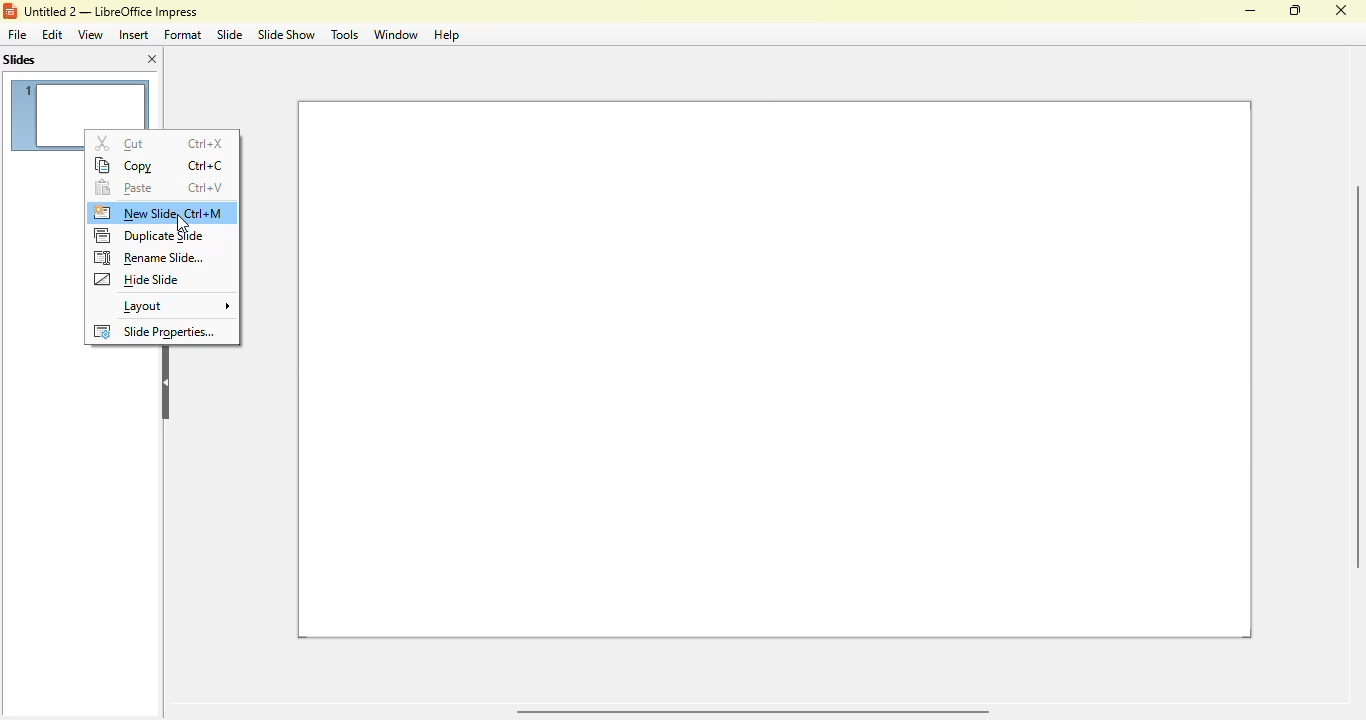 This screenshot has height=720, width=1366. I want to click on horizontal scroll bar, so click(750, 712).